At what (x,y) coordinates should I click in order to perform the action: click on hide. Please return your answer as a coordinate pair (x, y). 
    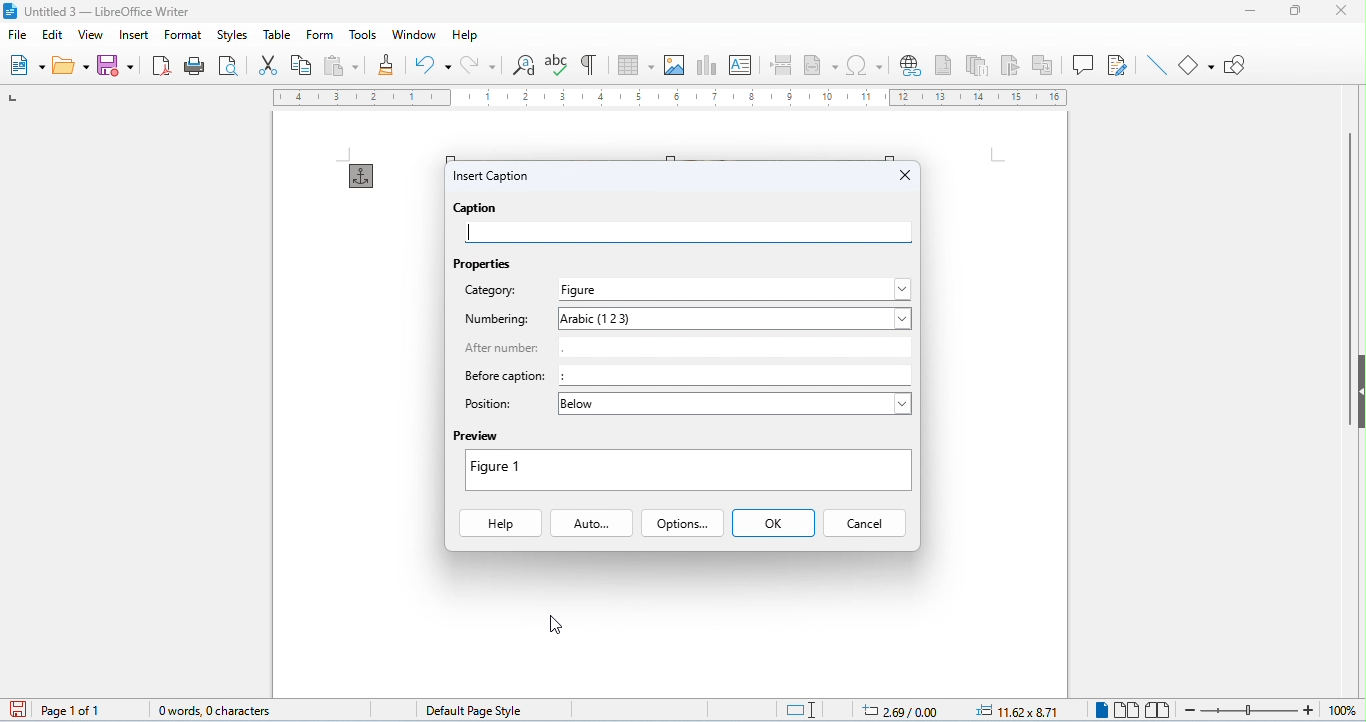
    Looking at the image, I should click on (1357, 393).